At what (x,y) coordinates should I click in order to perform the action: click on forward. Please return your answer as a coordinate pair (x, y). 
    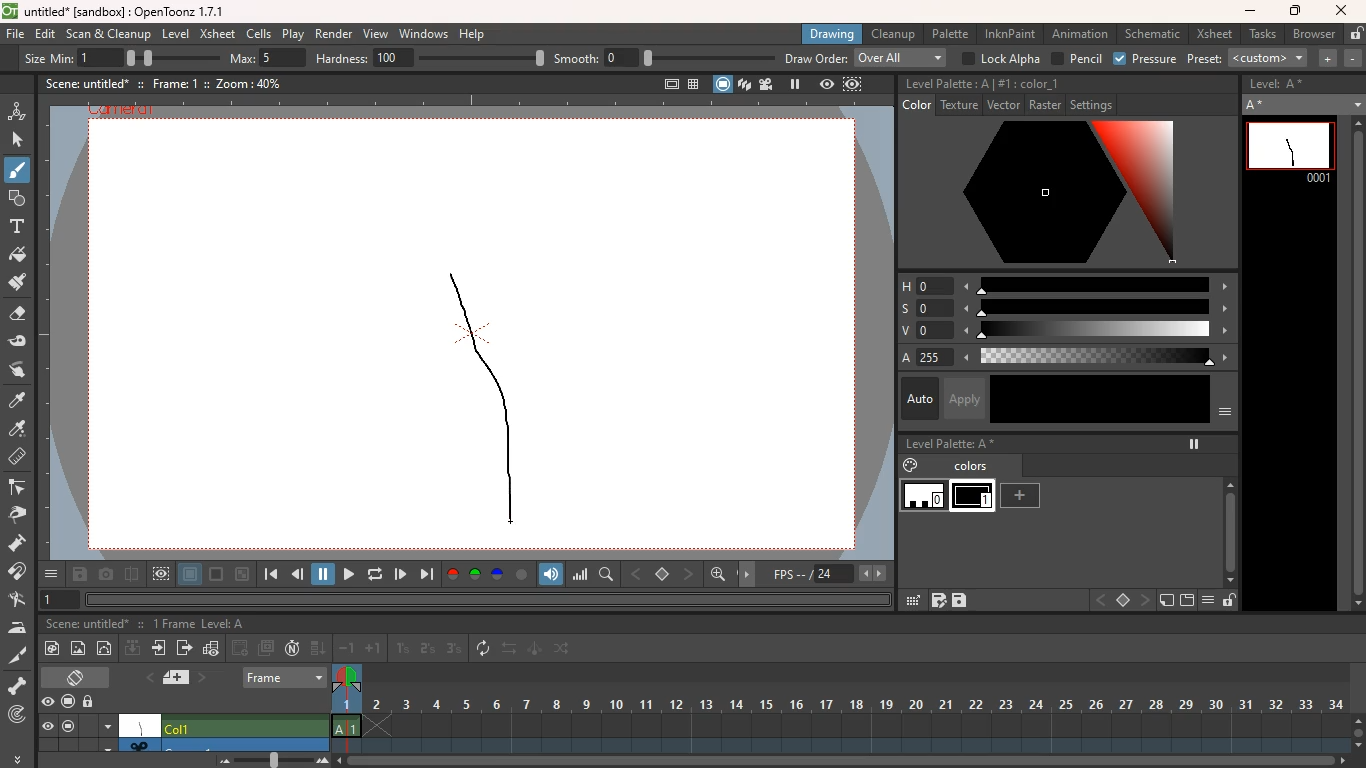
    Looking at the image, I should click on (426, 575).